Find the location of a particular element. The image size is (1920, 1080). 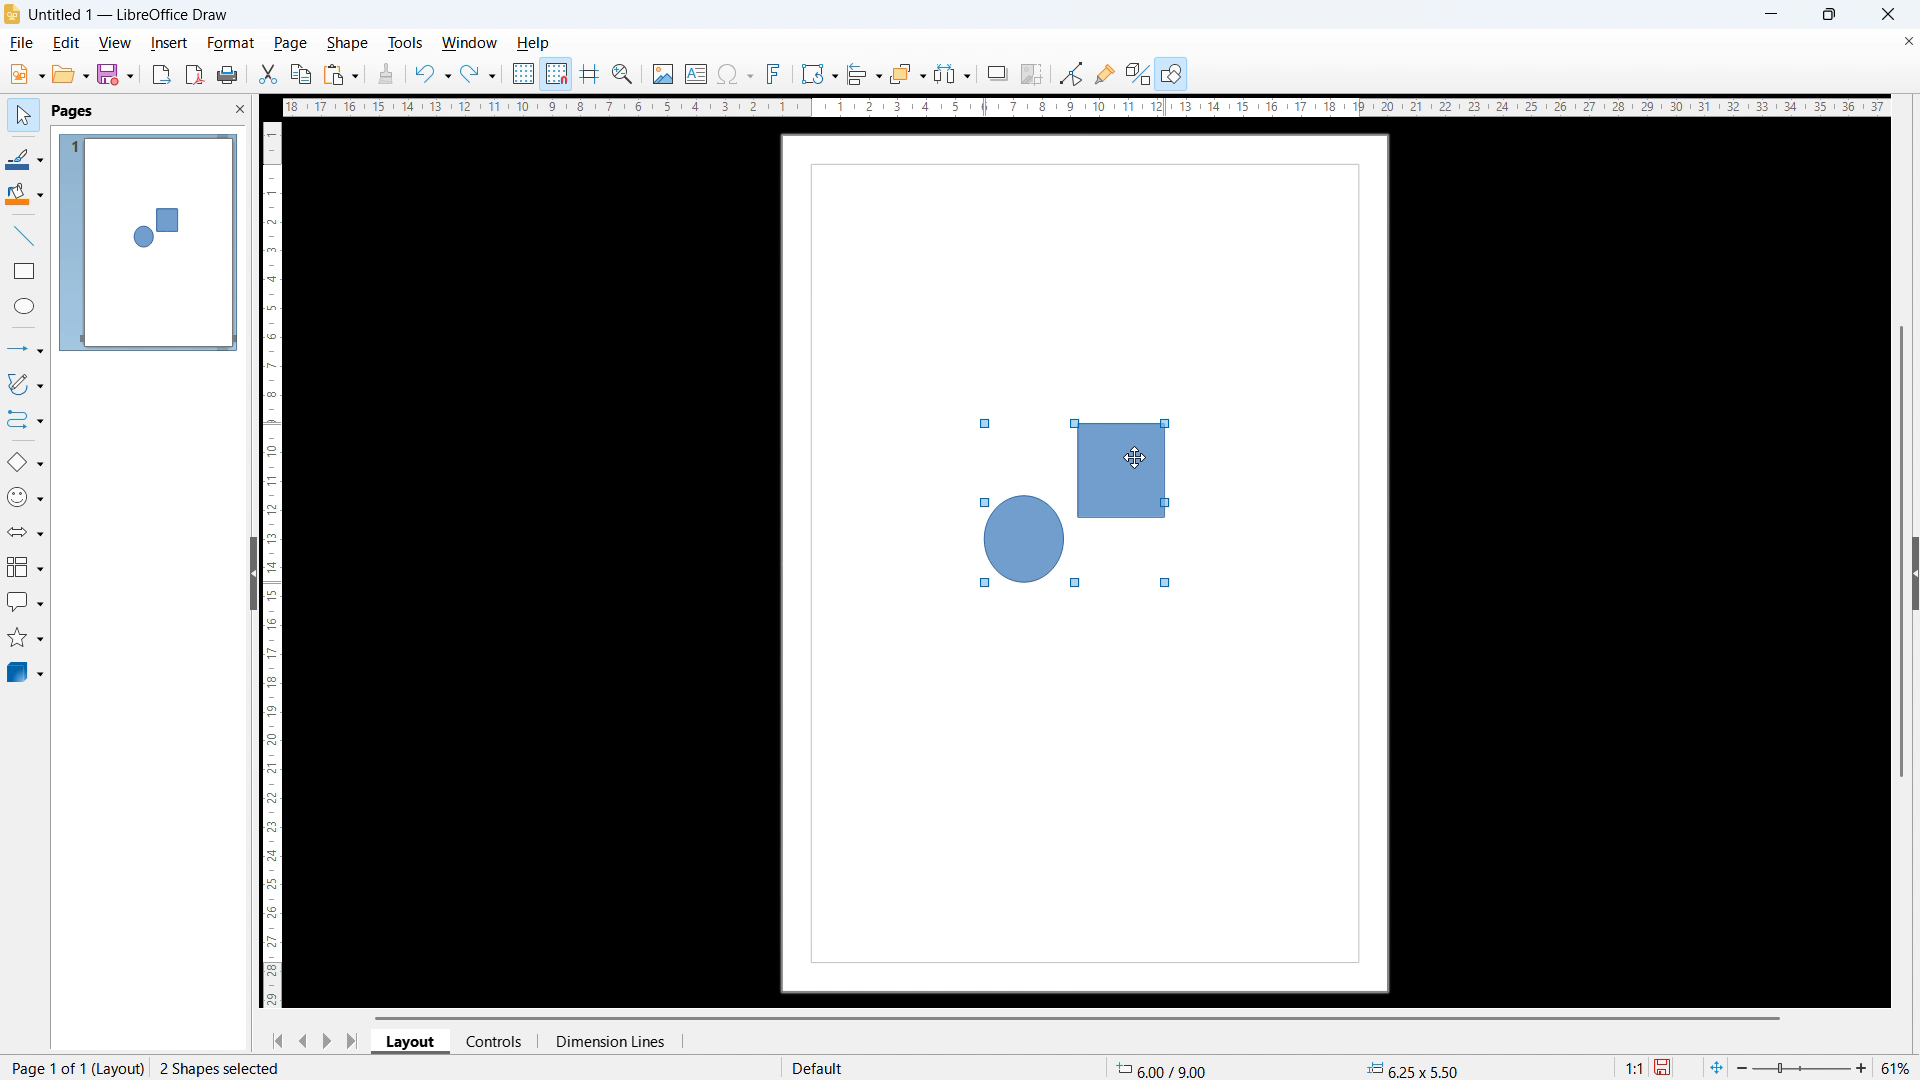

snap to grid is located at coordinates (557, 73).